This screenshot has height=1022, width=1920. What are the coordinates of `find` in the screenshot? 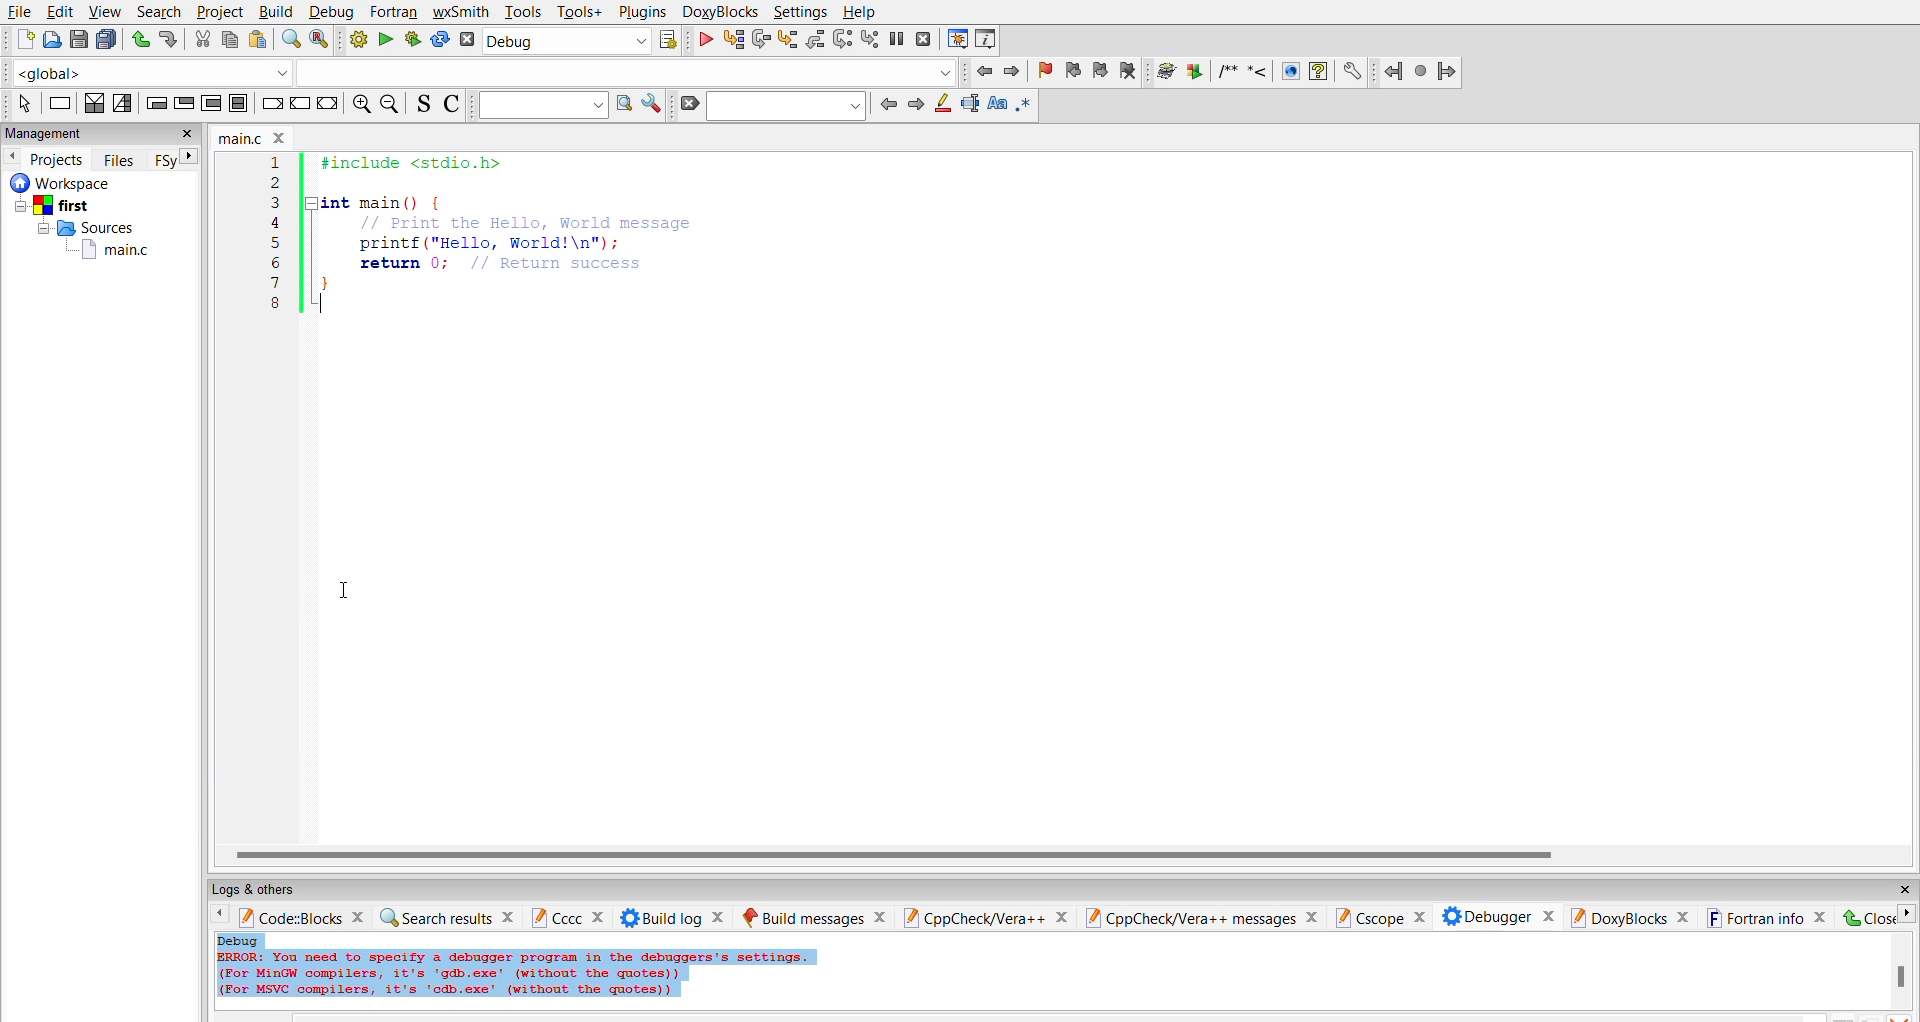 It's located at (291, 40).